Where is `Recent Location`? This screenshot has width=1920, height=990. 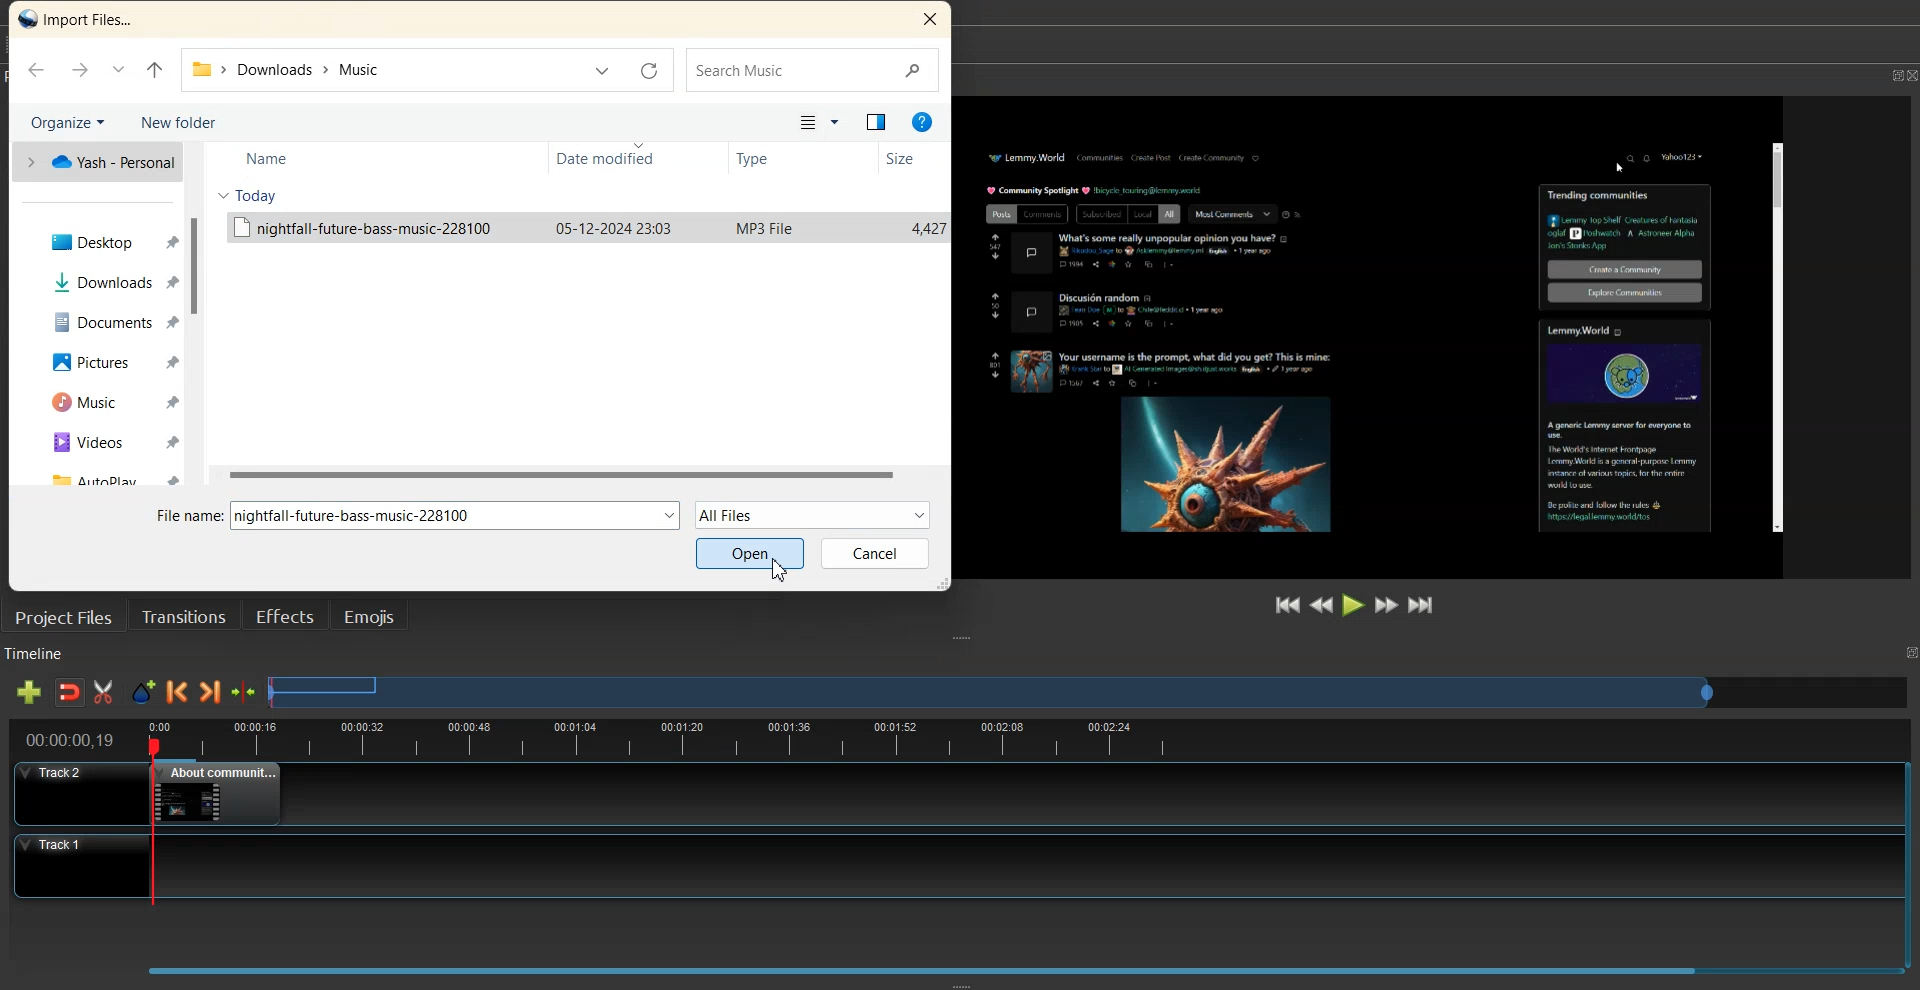 Recent Location is located at coordinates (119, 70).